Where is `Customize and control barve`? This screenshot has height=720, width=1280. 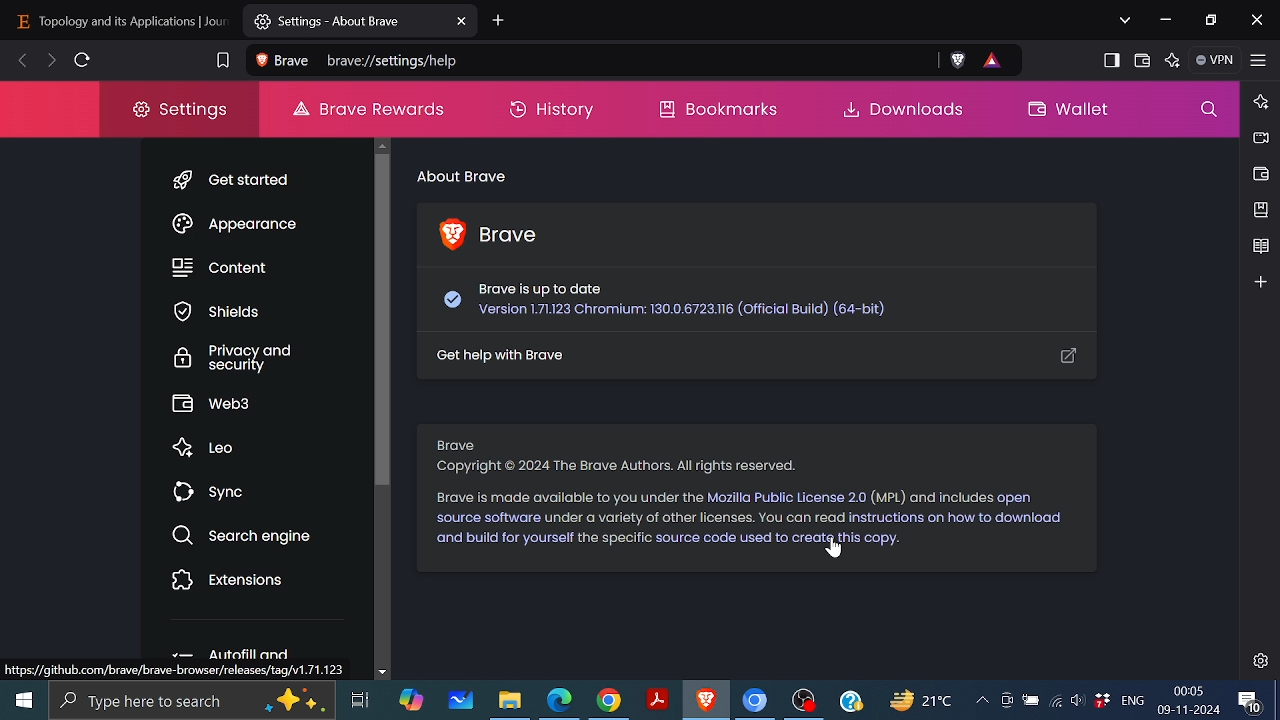 Customize and control barve is located at coordinates (1258, 62).